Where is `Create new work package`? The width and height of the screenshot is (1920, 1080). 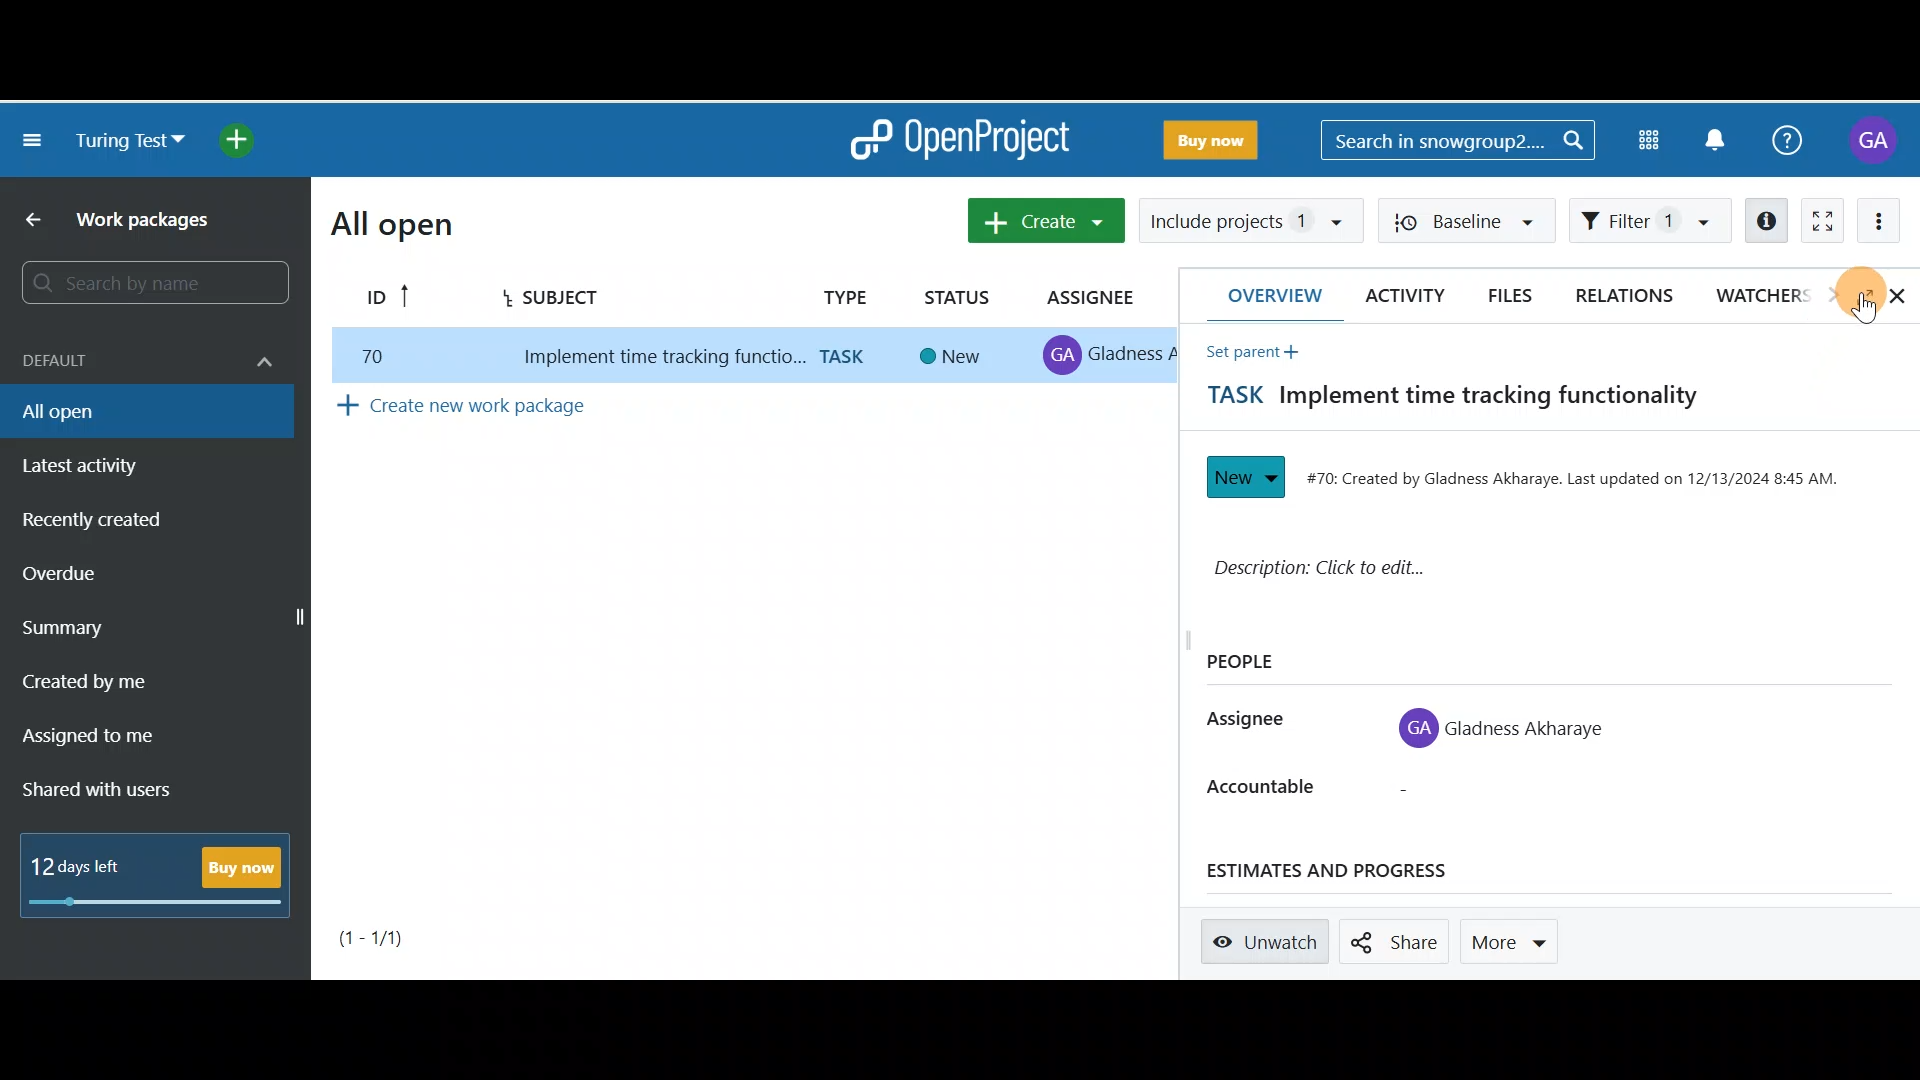 Create new work package is located at coordinates (474, 408).